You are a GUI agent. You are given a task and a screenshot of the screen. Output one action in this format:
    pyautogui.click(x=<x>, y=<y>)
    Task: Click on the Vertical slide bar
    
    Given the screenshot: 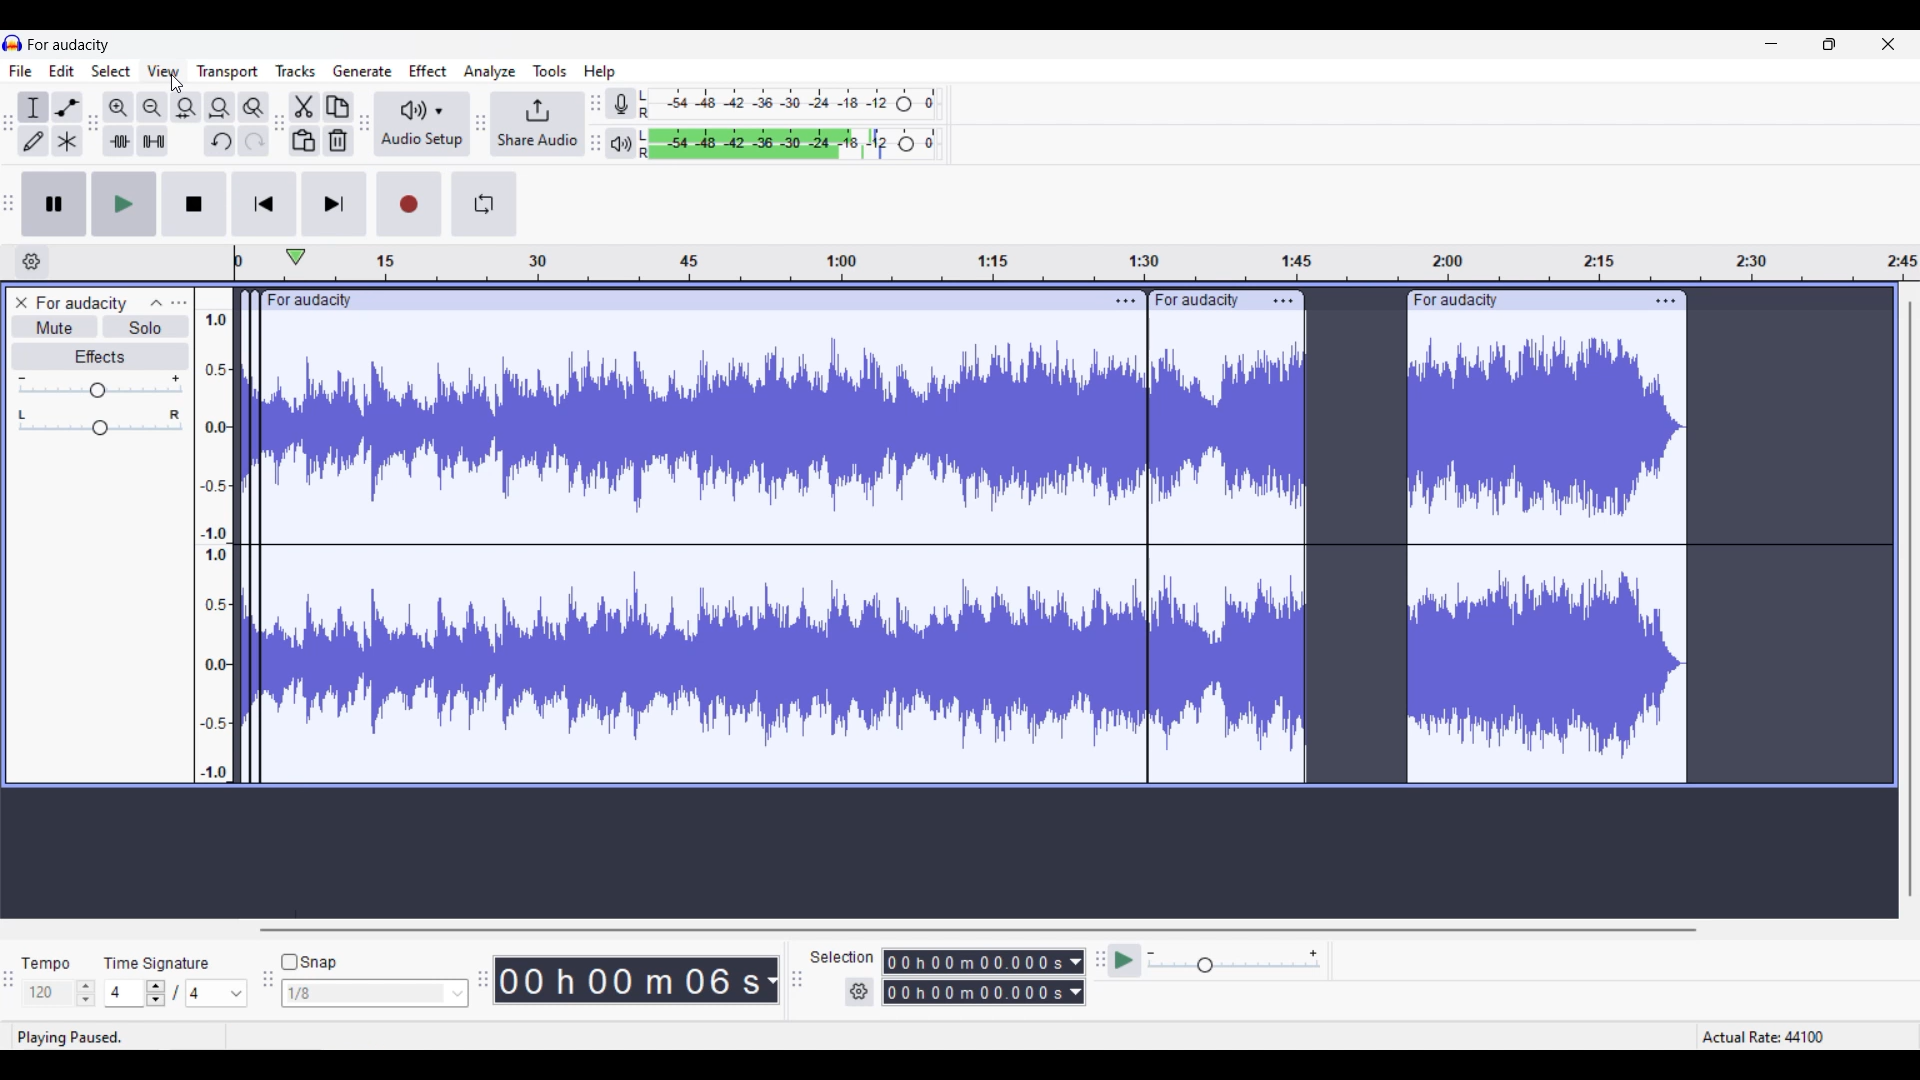 What is the action you would take?
    pyautogui.click(x=1910, y=598)
    